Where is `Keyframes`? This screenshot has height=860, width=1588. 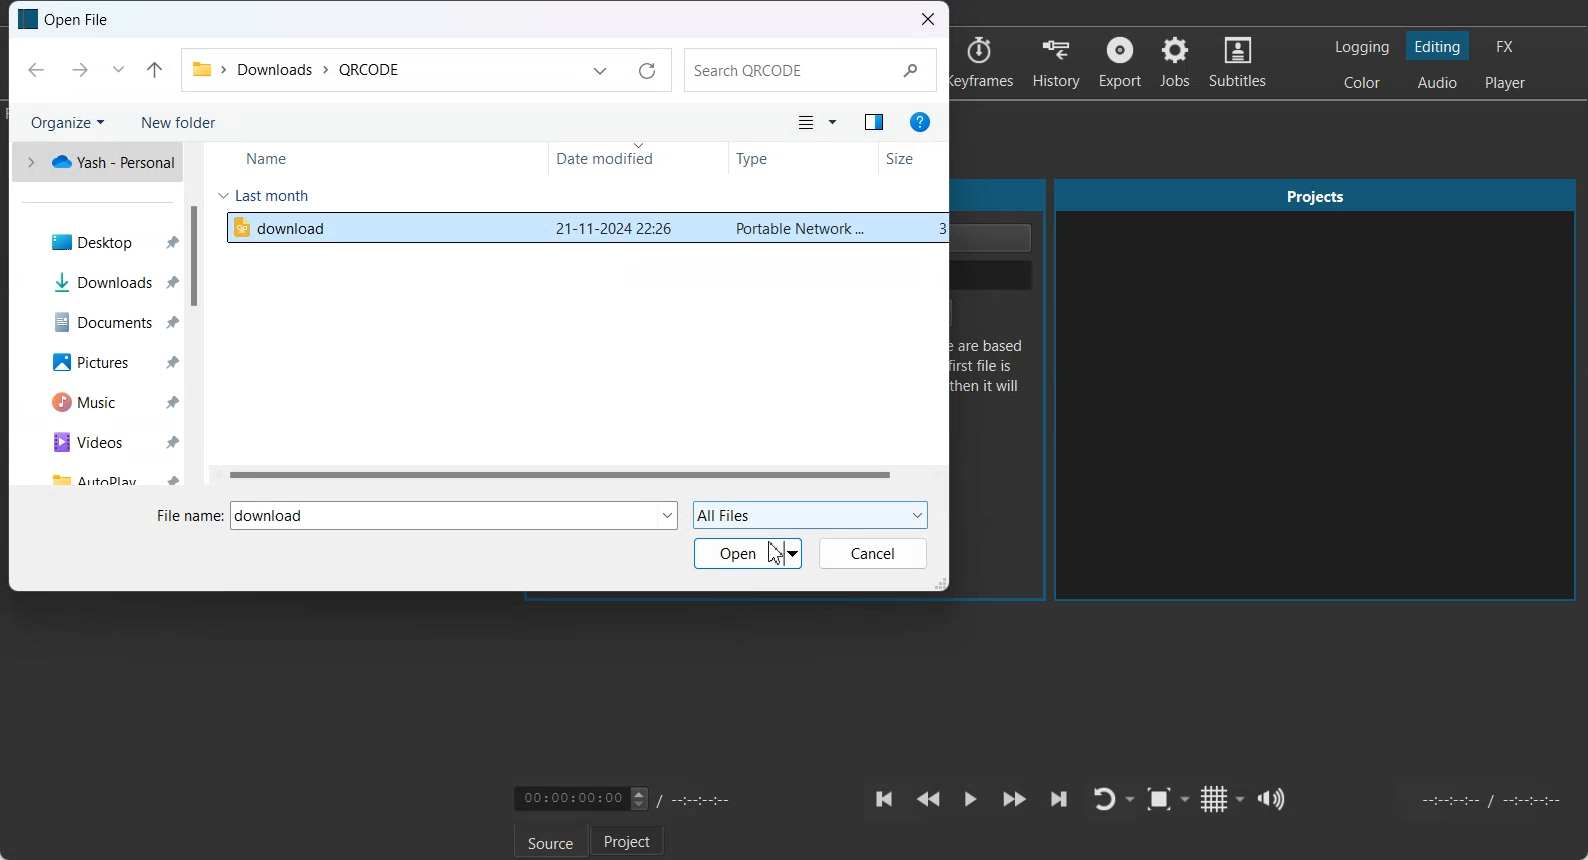 Keyframes is located at coordinates (984, 61).